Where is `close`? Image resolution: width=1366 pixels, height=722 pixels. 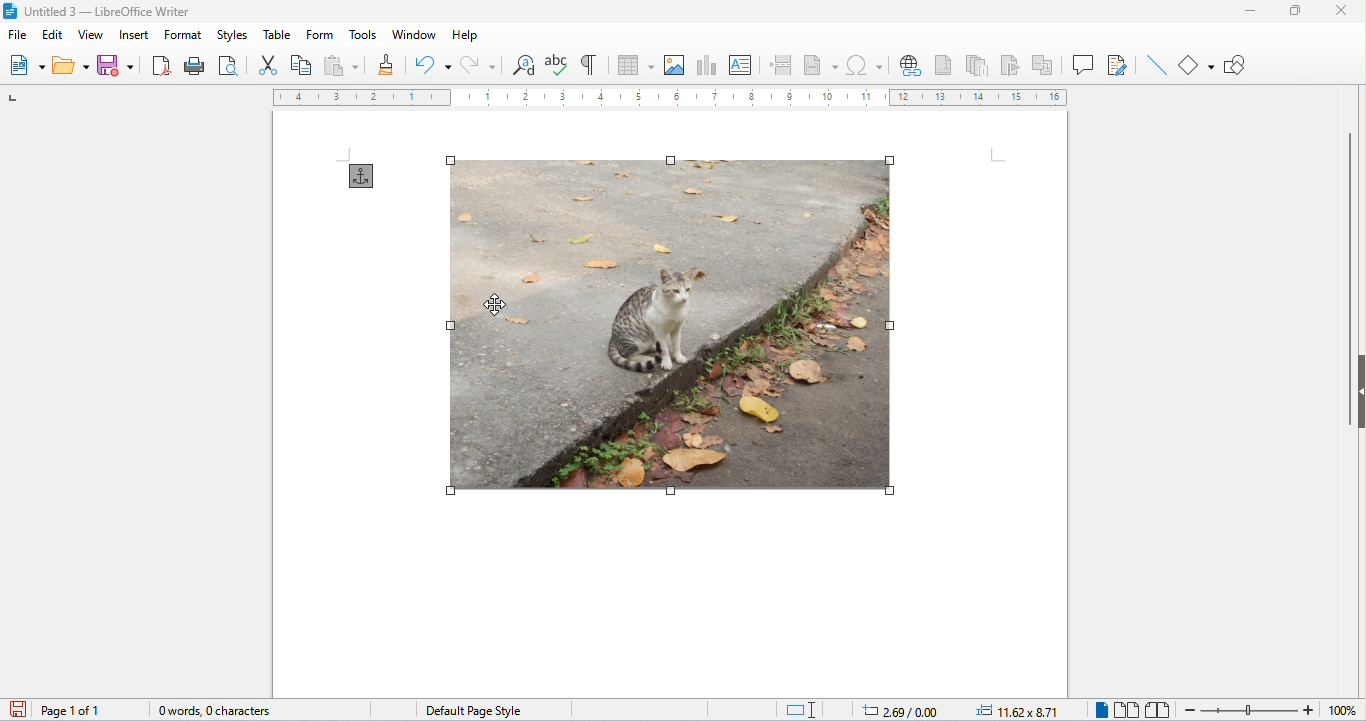 close is located at coordinates (1340, 10).